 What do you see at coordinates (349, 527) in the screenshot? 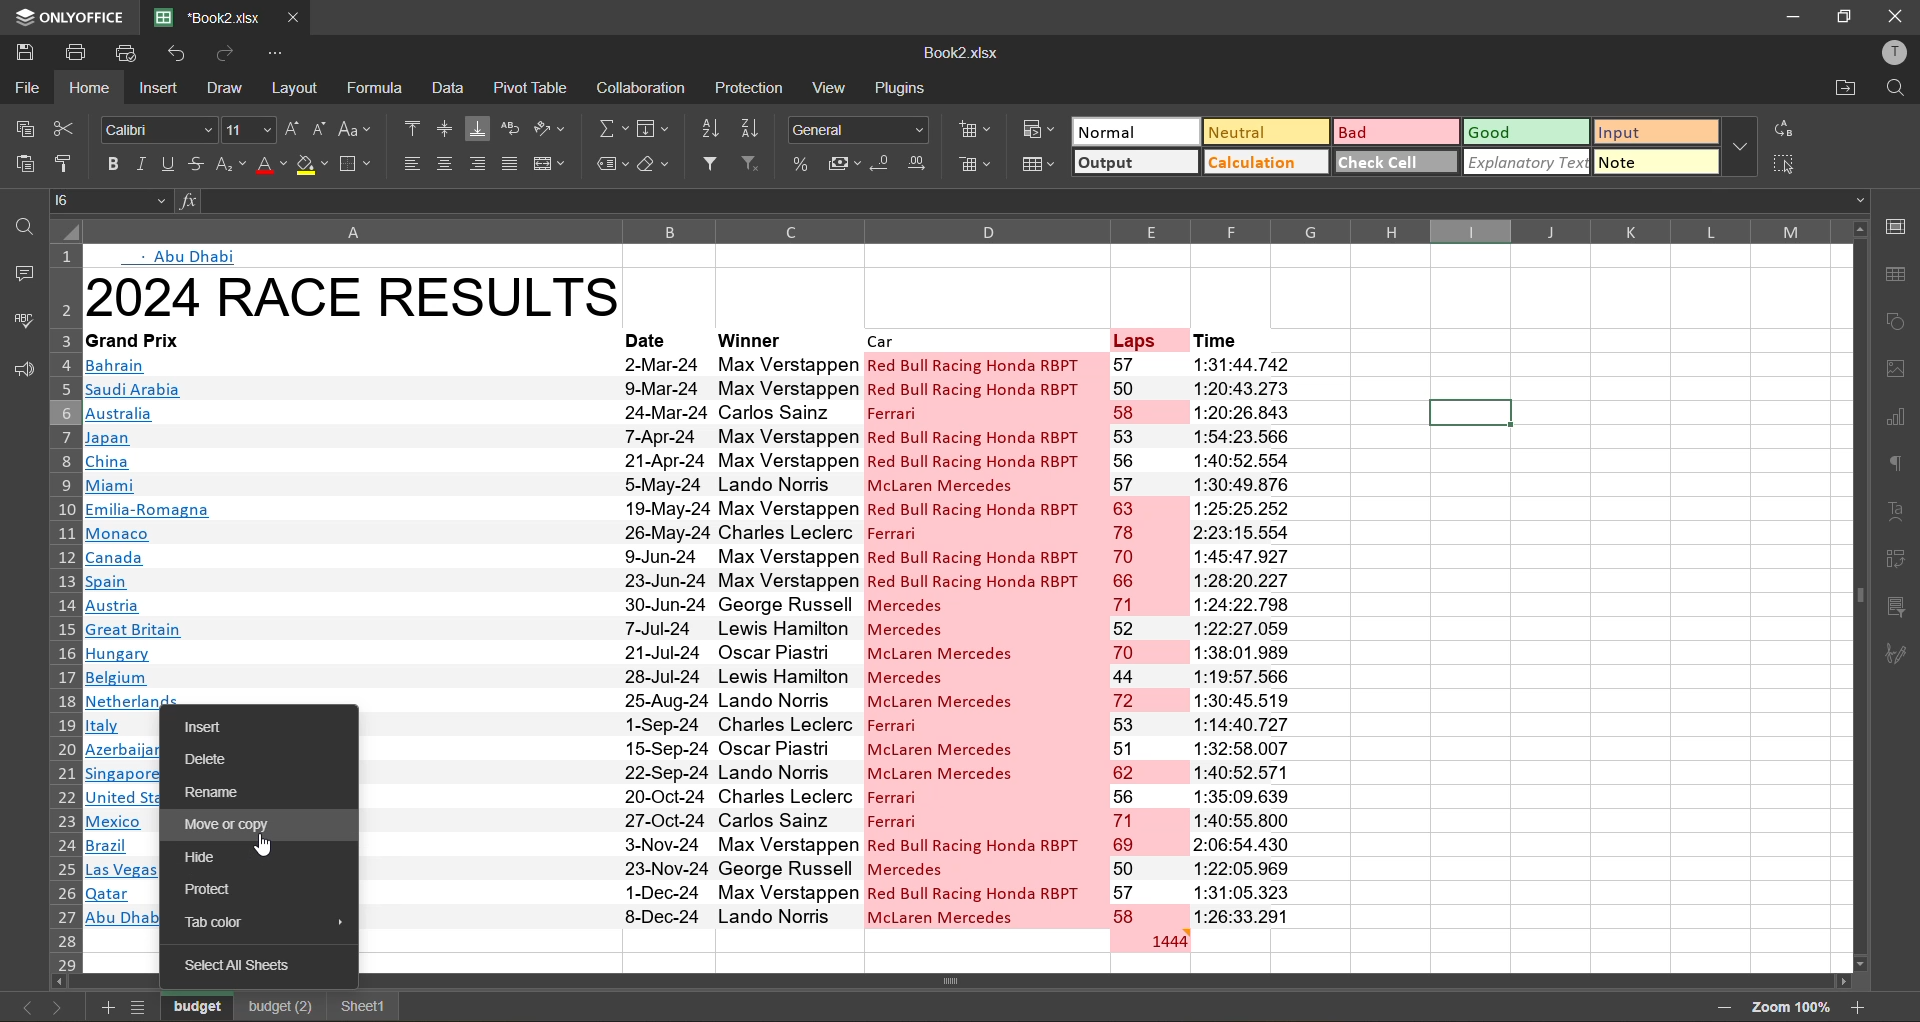
I see `gran prix` at bounding box center [349, 527].